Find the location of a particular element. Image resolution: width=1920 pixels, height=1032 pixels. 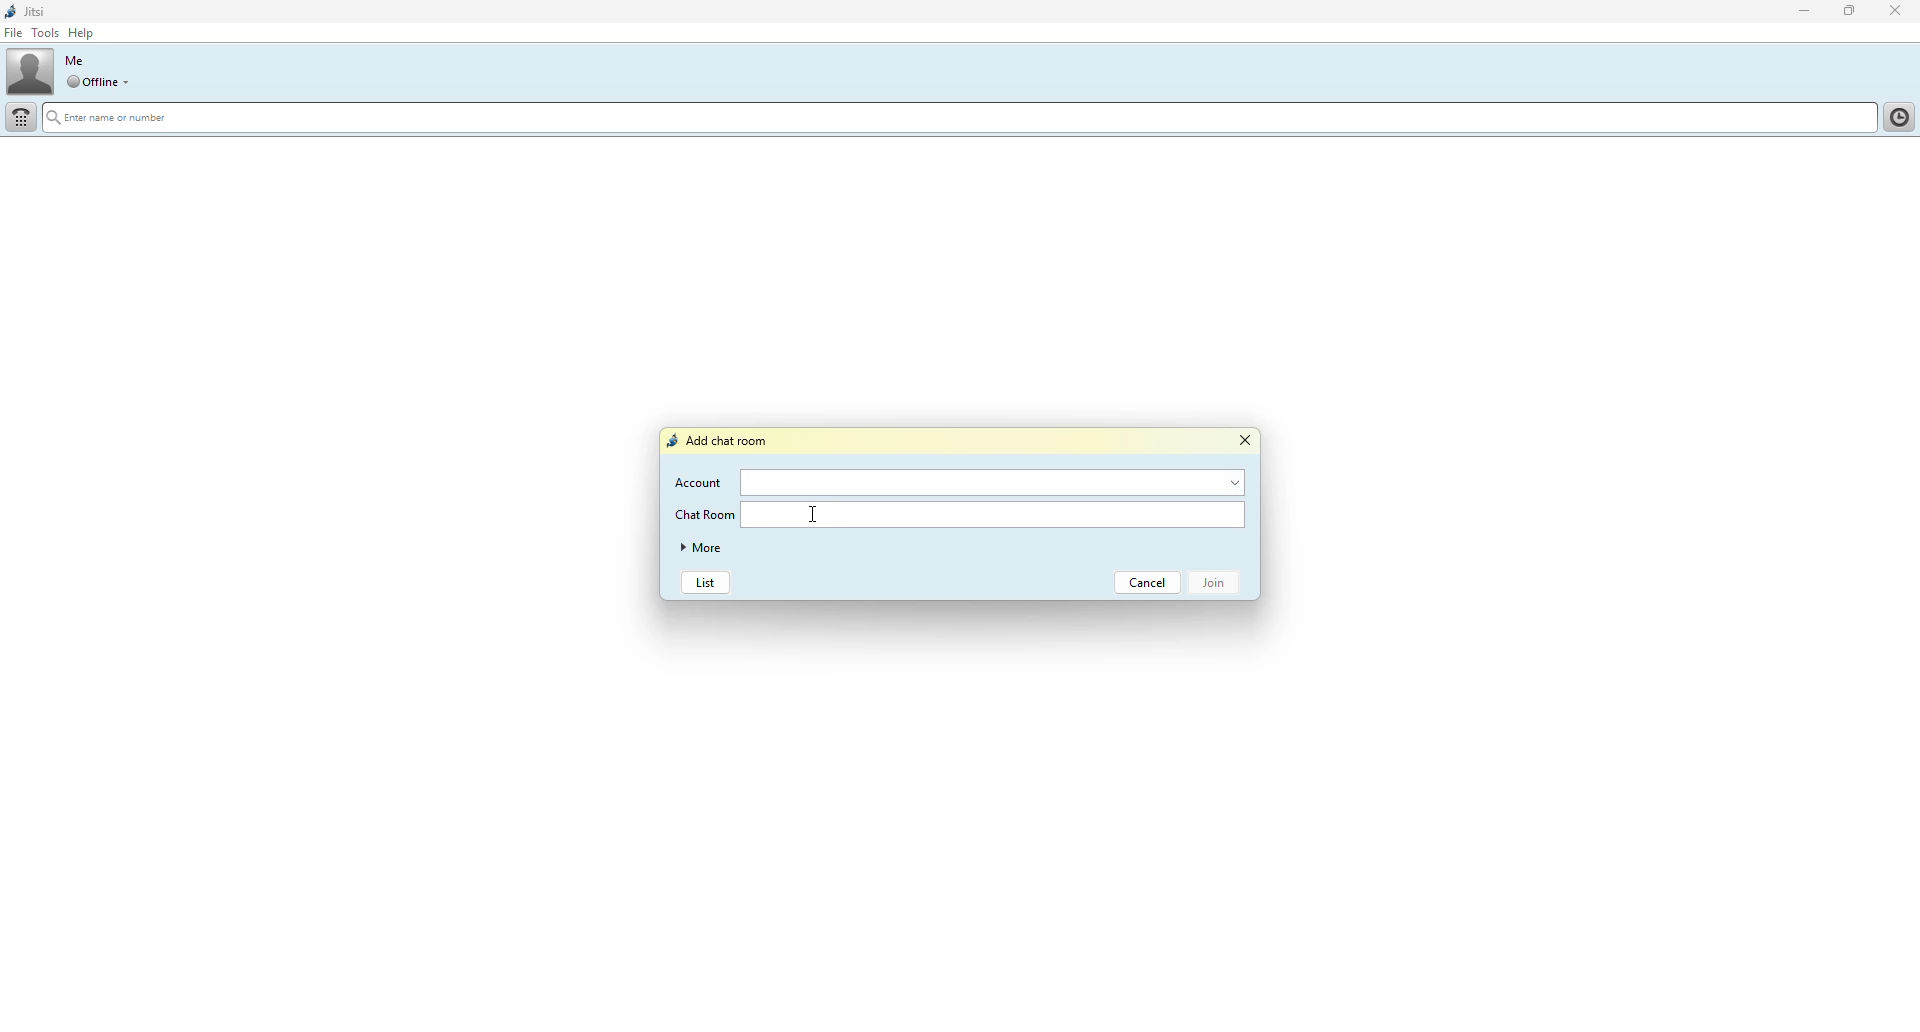

chat room is located at coordinates (705, 514).